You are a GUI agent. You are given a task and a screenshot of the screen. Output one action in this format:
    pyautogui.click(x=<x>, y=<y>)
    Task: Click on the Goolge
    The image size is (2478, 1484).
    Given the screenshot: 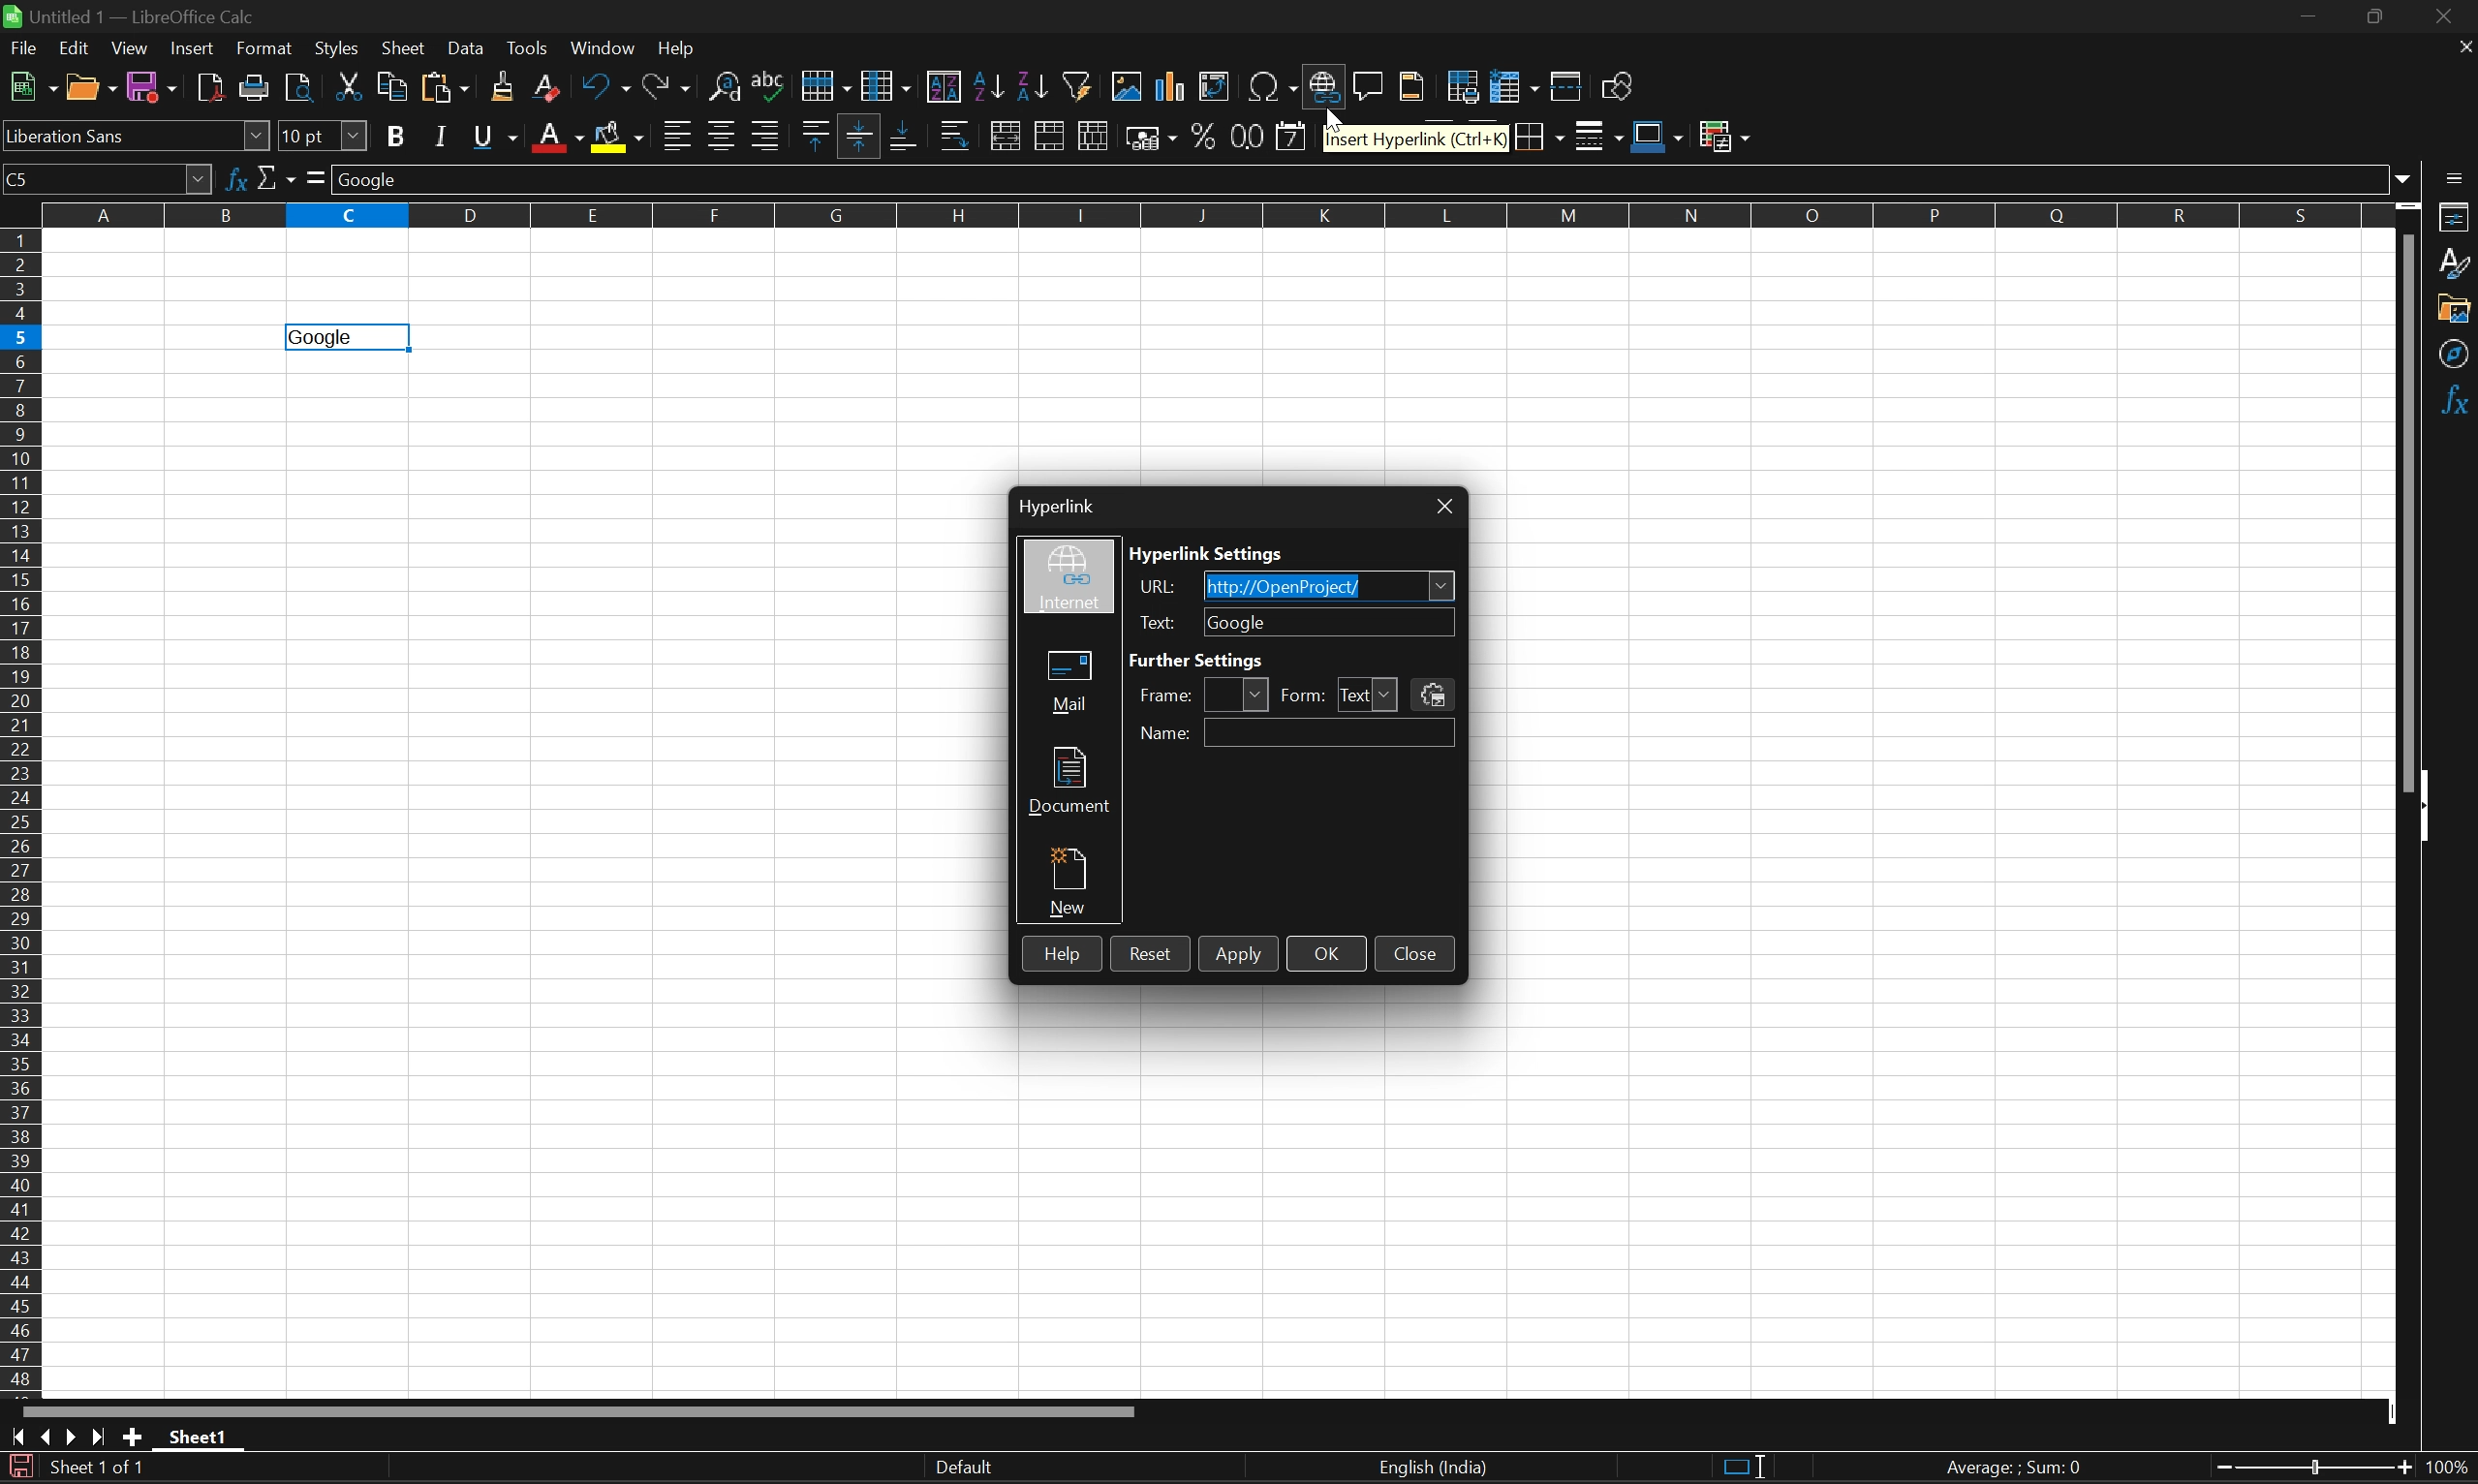 What is the action you would take?
    pyautogui.click(x=319, y=338)
    